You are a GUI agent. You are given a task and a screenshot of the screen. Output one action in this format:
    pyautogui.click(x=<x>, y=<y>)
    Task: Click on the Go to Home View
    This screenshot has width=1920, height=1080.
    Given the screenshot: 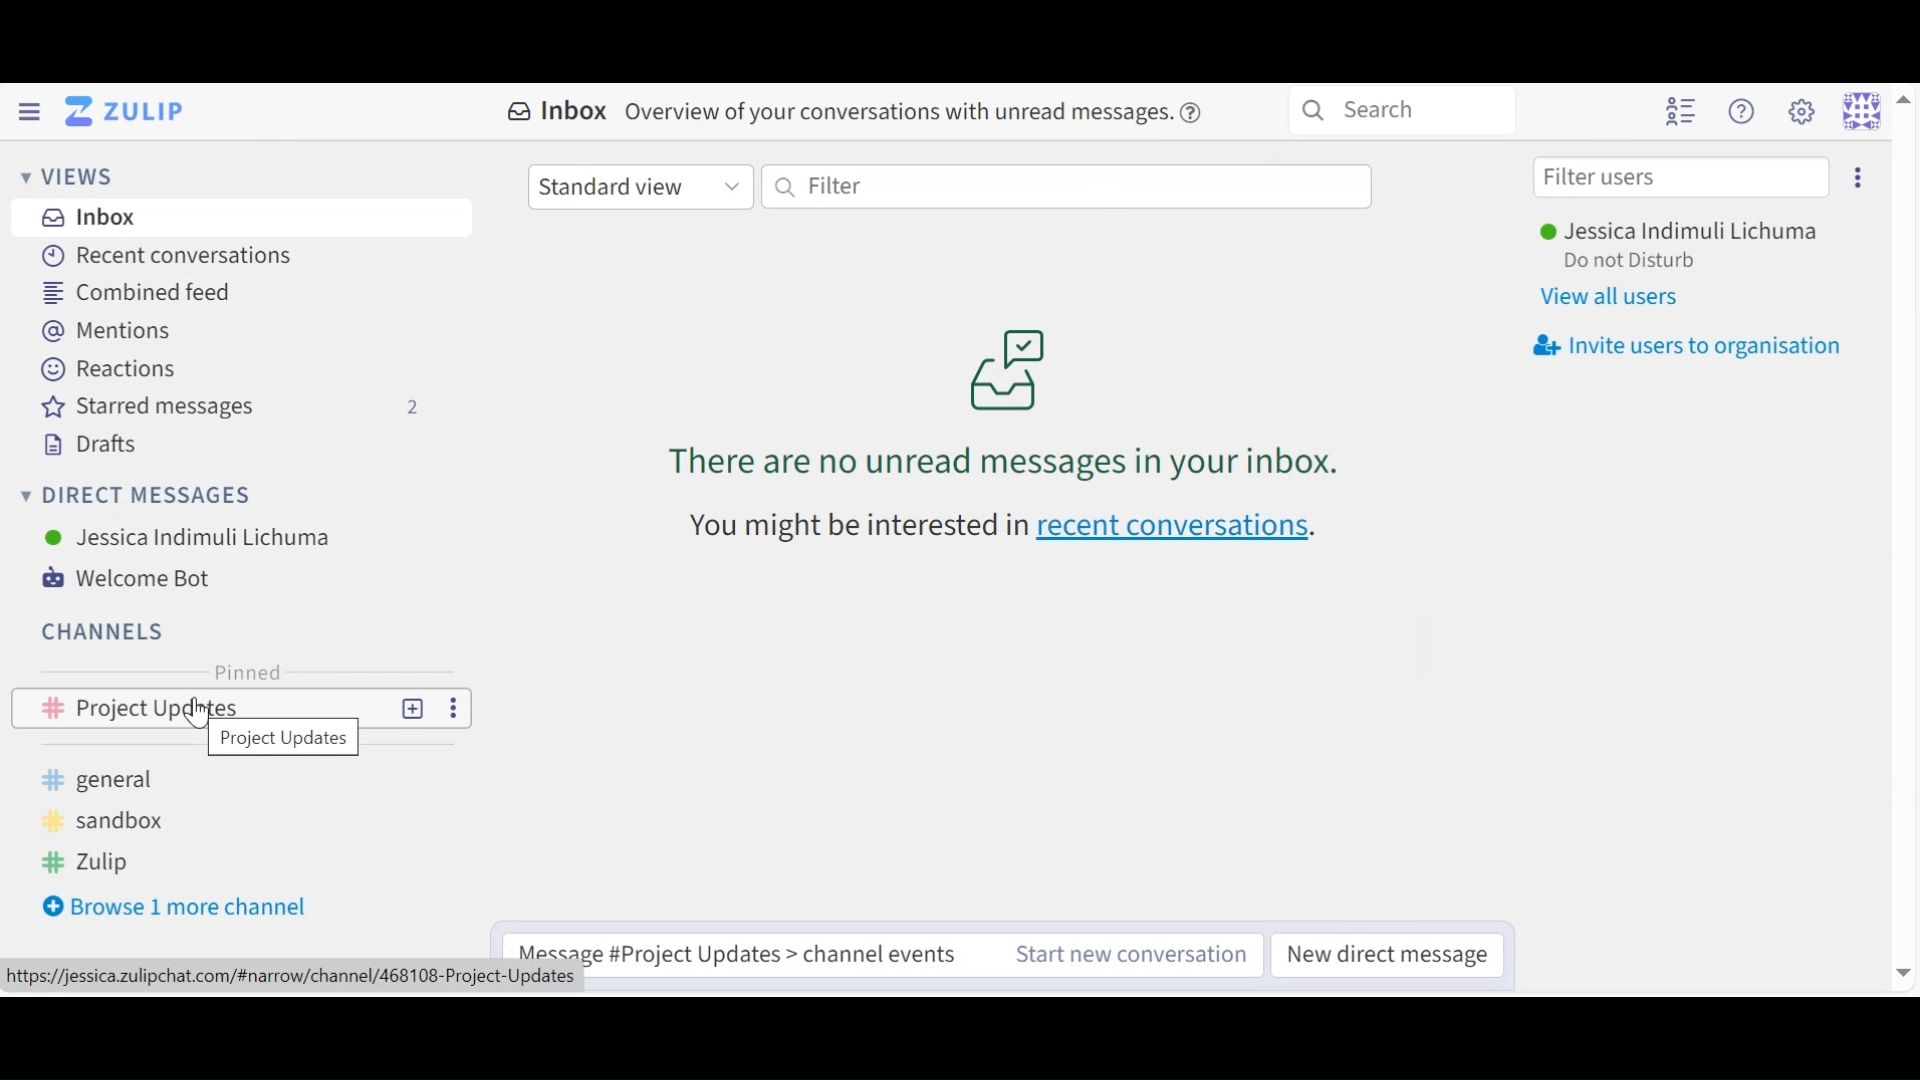 What is the action you would take?
    pyautogui.click(x=121, y=114)
    